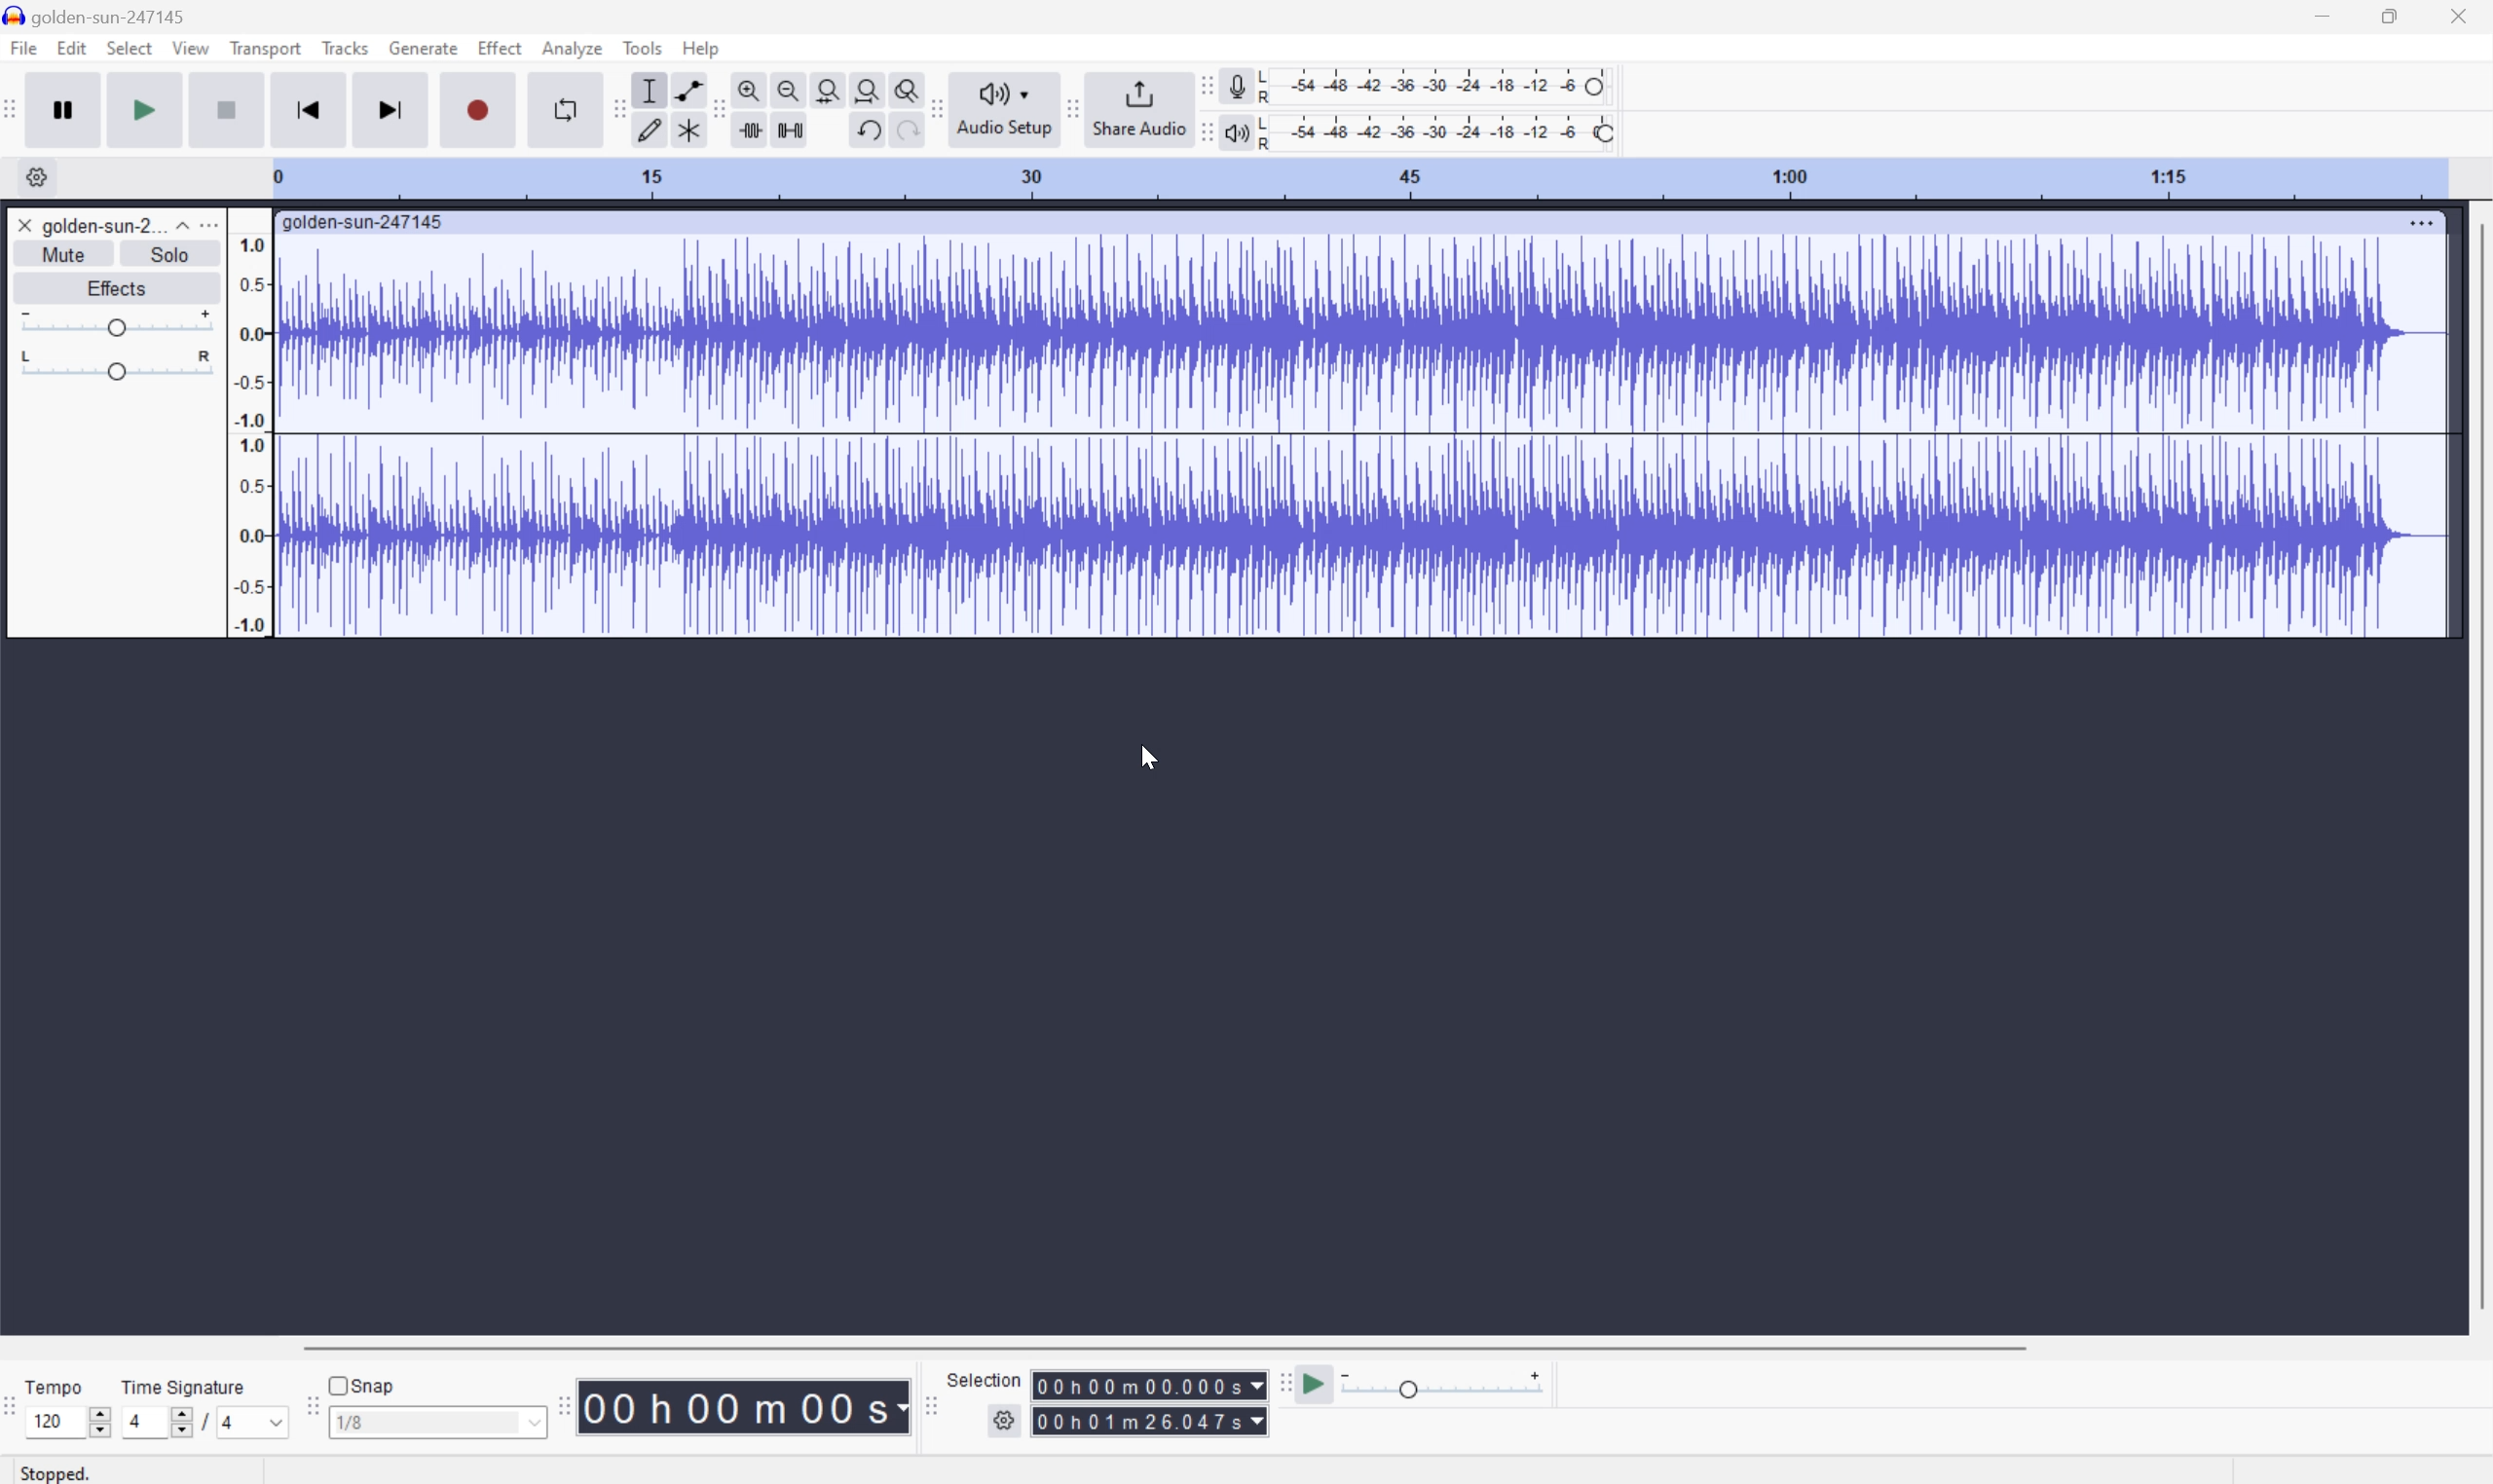  I want to click on Play, so click(145, 108).